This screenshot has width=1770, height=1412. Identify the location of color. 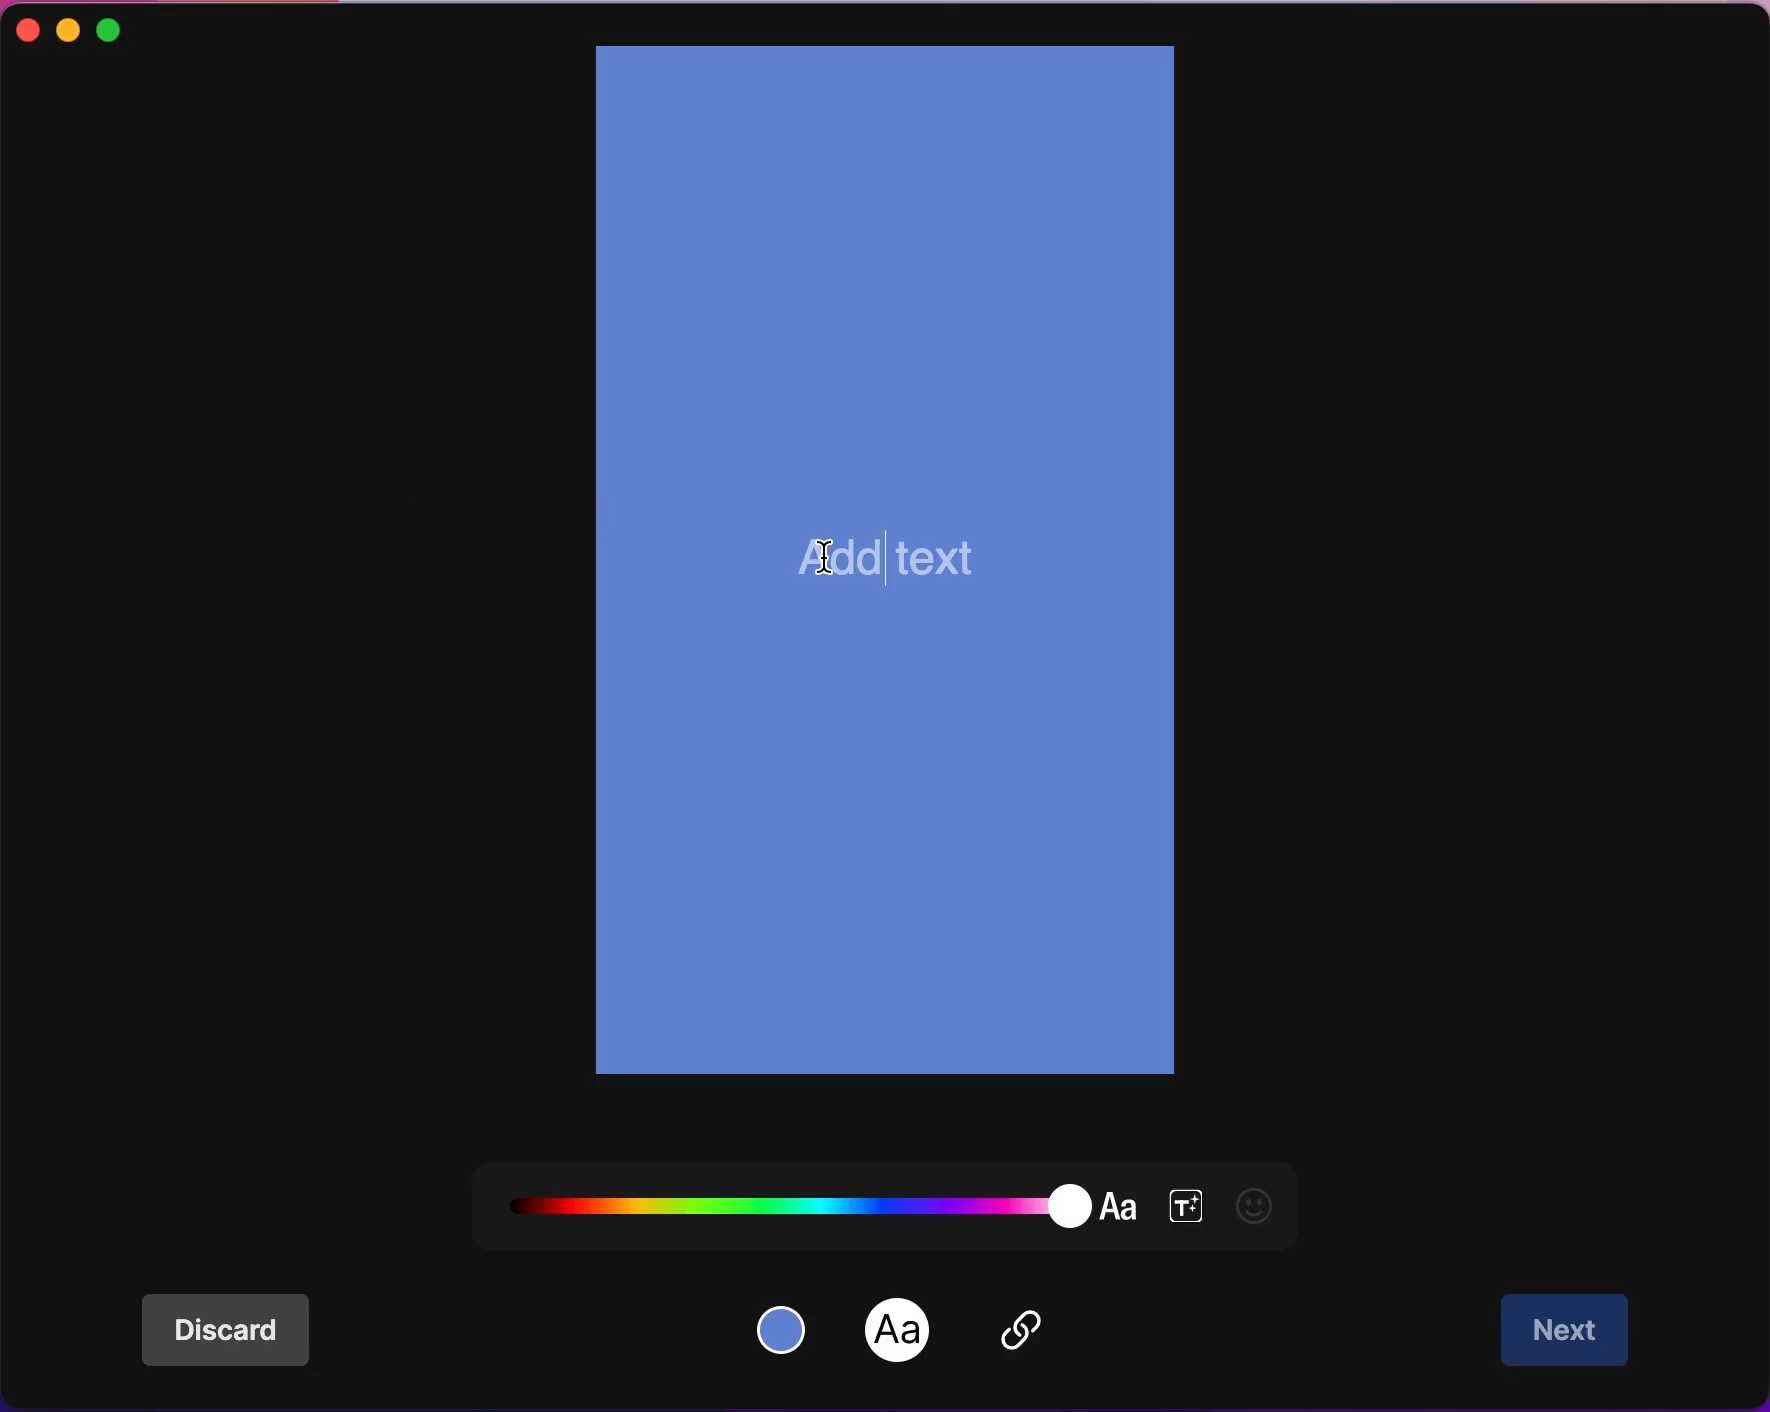
(787, 1327).